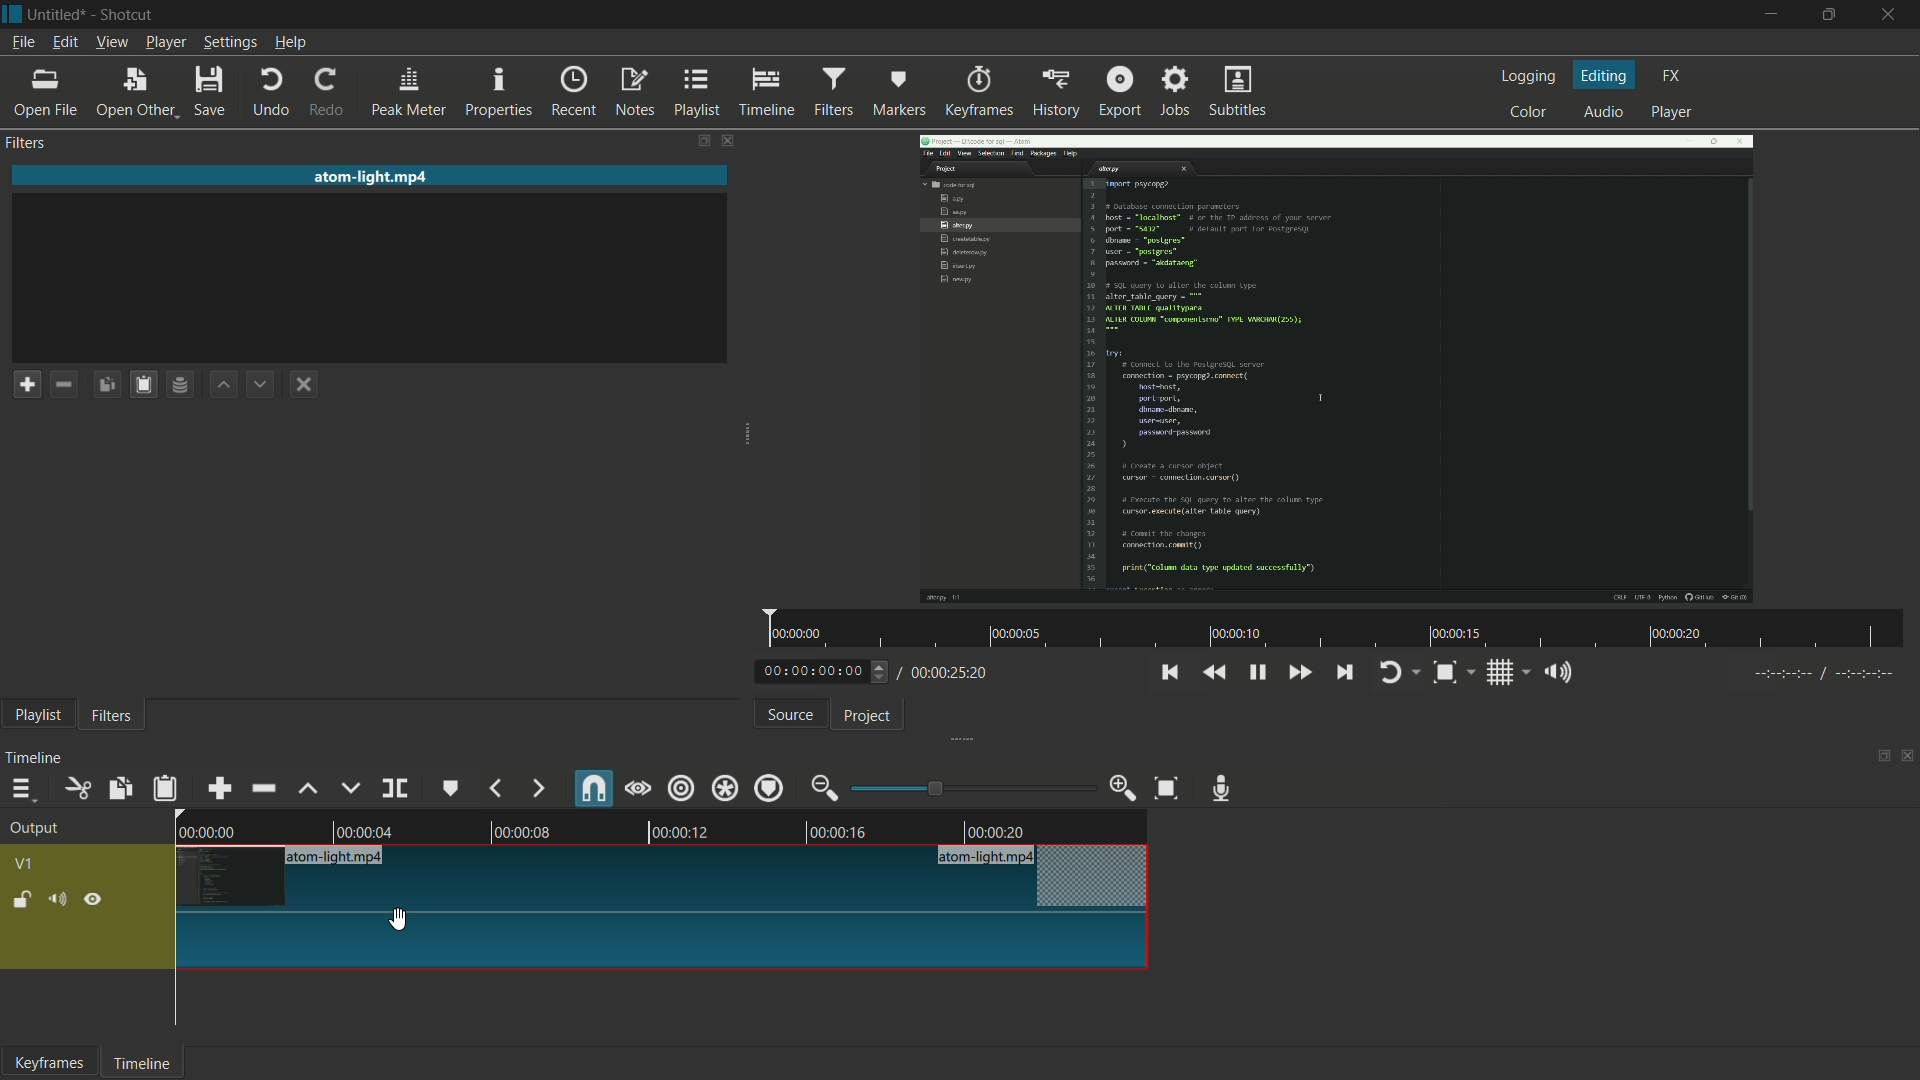 The height and width of the screenshot is (1080, 1920). Describe the element at coordinates (229, 43) in the screenshot. I see `settings menu` at that location.